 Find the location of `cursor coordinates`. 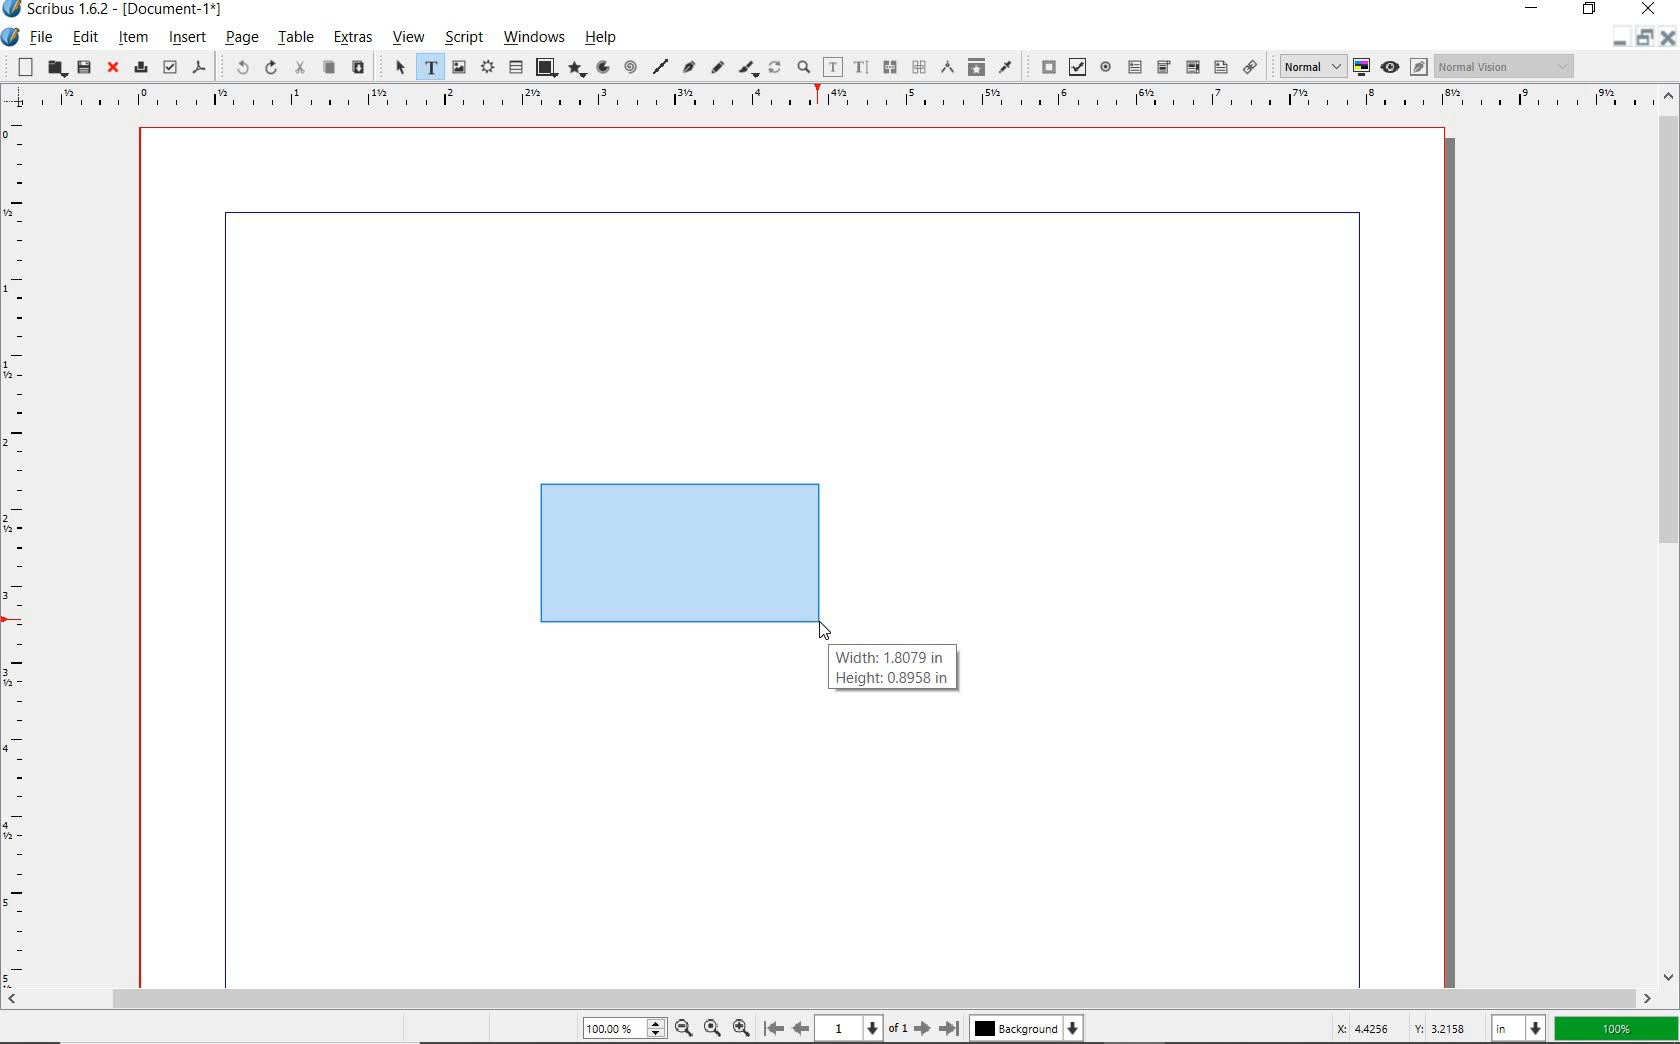

cursor coordinates is located at coordinates (1400, 1028).